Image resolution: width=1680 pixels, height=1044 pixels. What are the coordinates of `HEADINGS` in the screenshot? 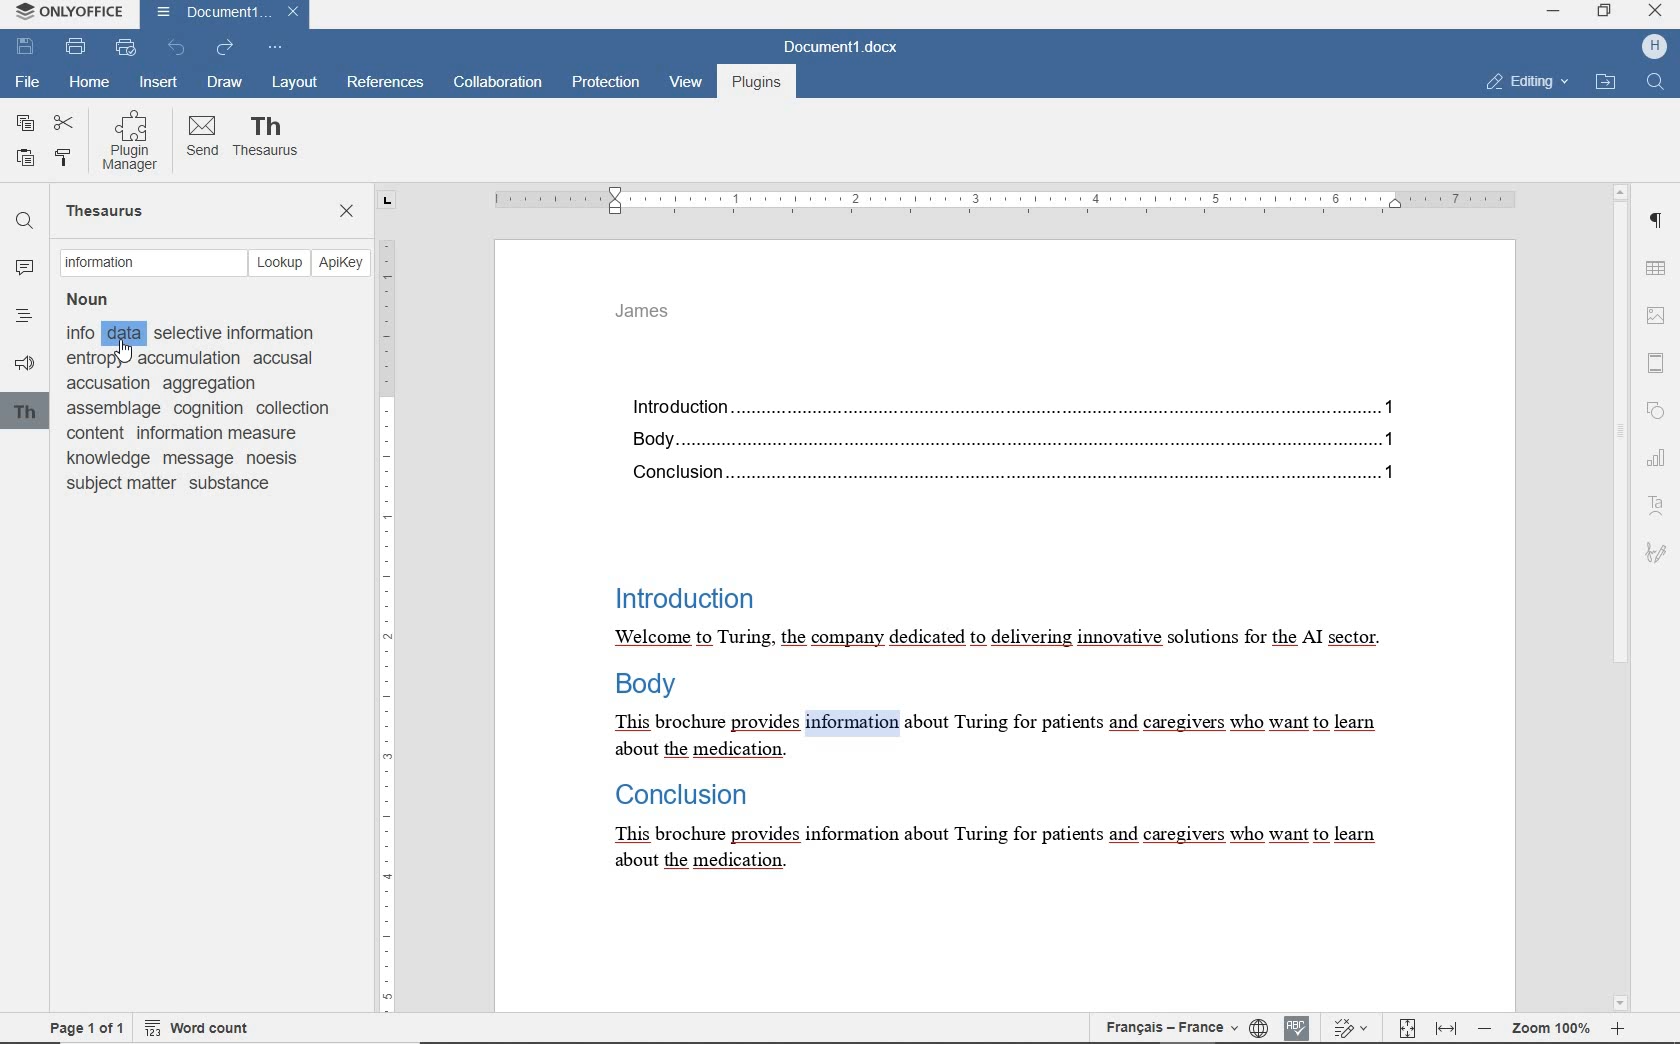 It's located at (22, 315).